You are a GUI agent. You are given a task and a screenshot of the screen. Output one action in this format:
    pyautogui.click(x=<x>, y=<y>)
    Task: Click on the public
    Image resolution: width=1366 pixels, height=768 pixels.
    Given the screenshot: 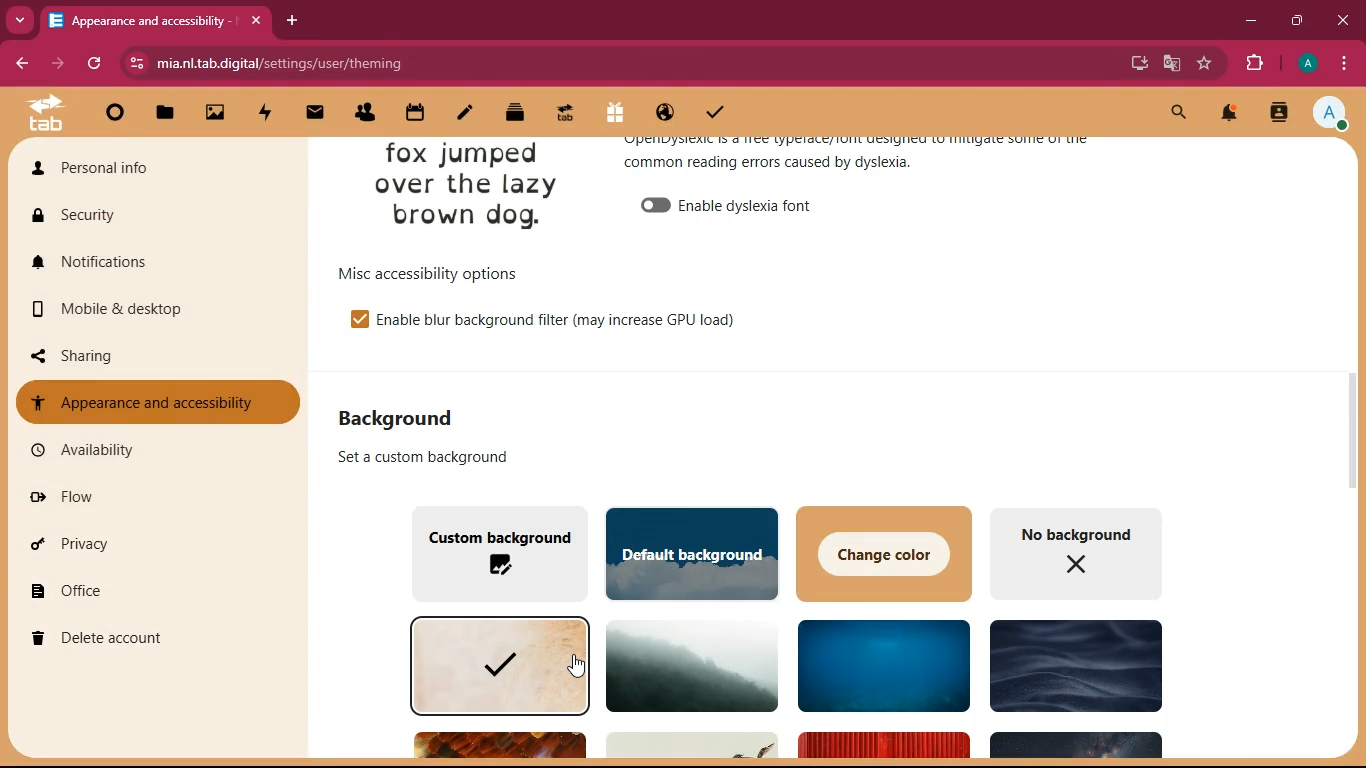 What is the action you would take?
    pyautogui.click(x=663, y=116)
    